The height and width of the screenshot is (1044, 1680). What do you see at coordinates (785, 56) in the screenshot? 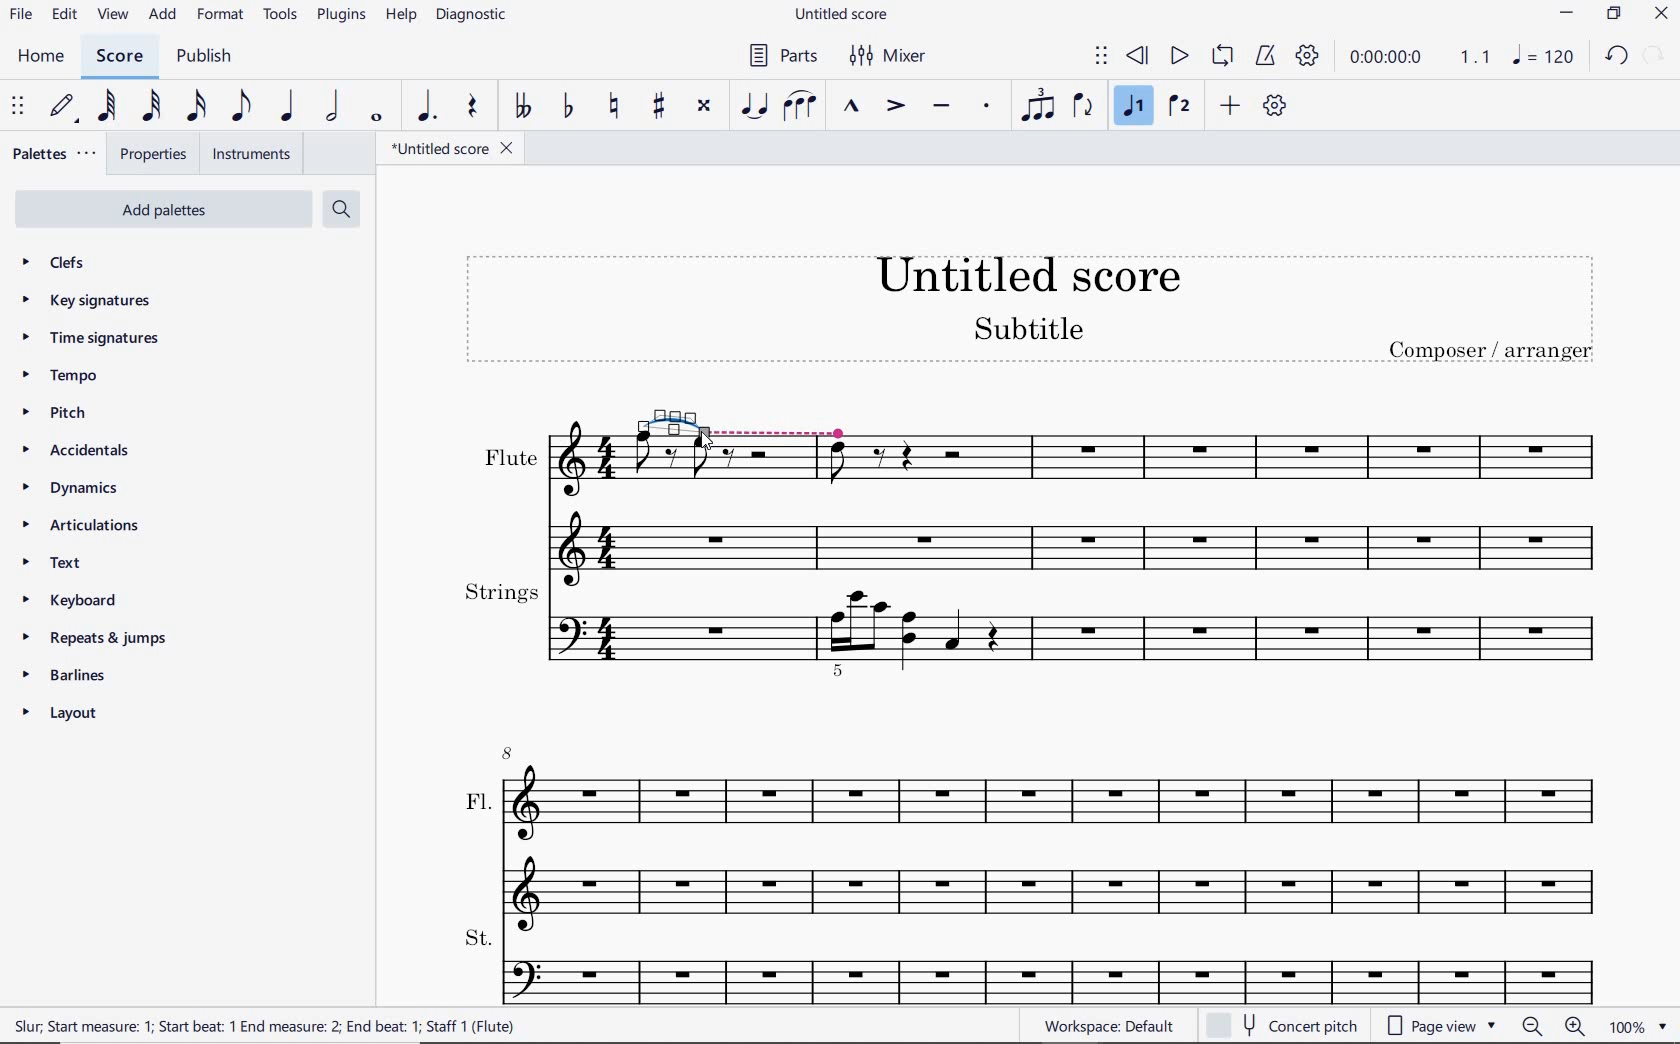
I see `parts` at bounding box center [785, 56].